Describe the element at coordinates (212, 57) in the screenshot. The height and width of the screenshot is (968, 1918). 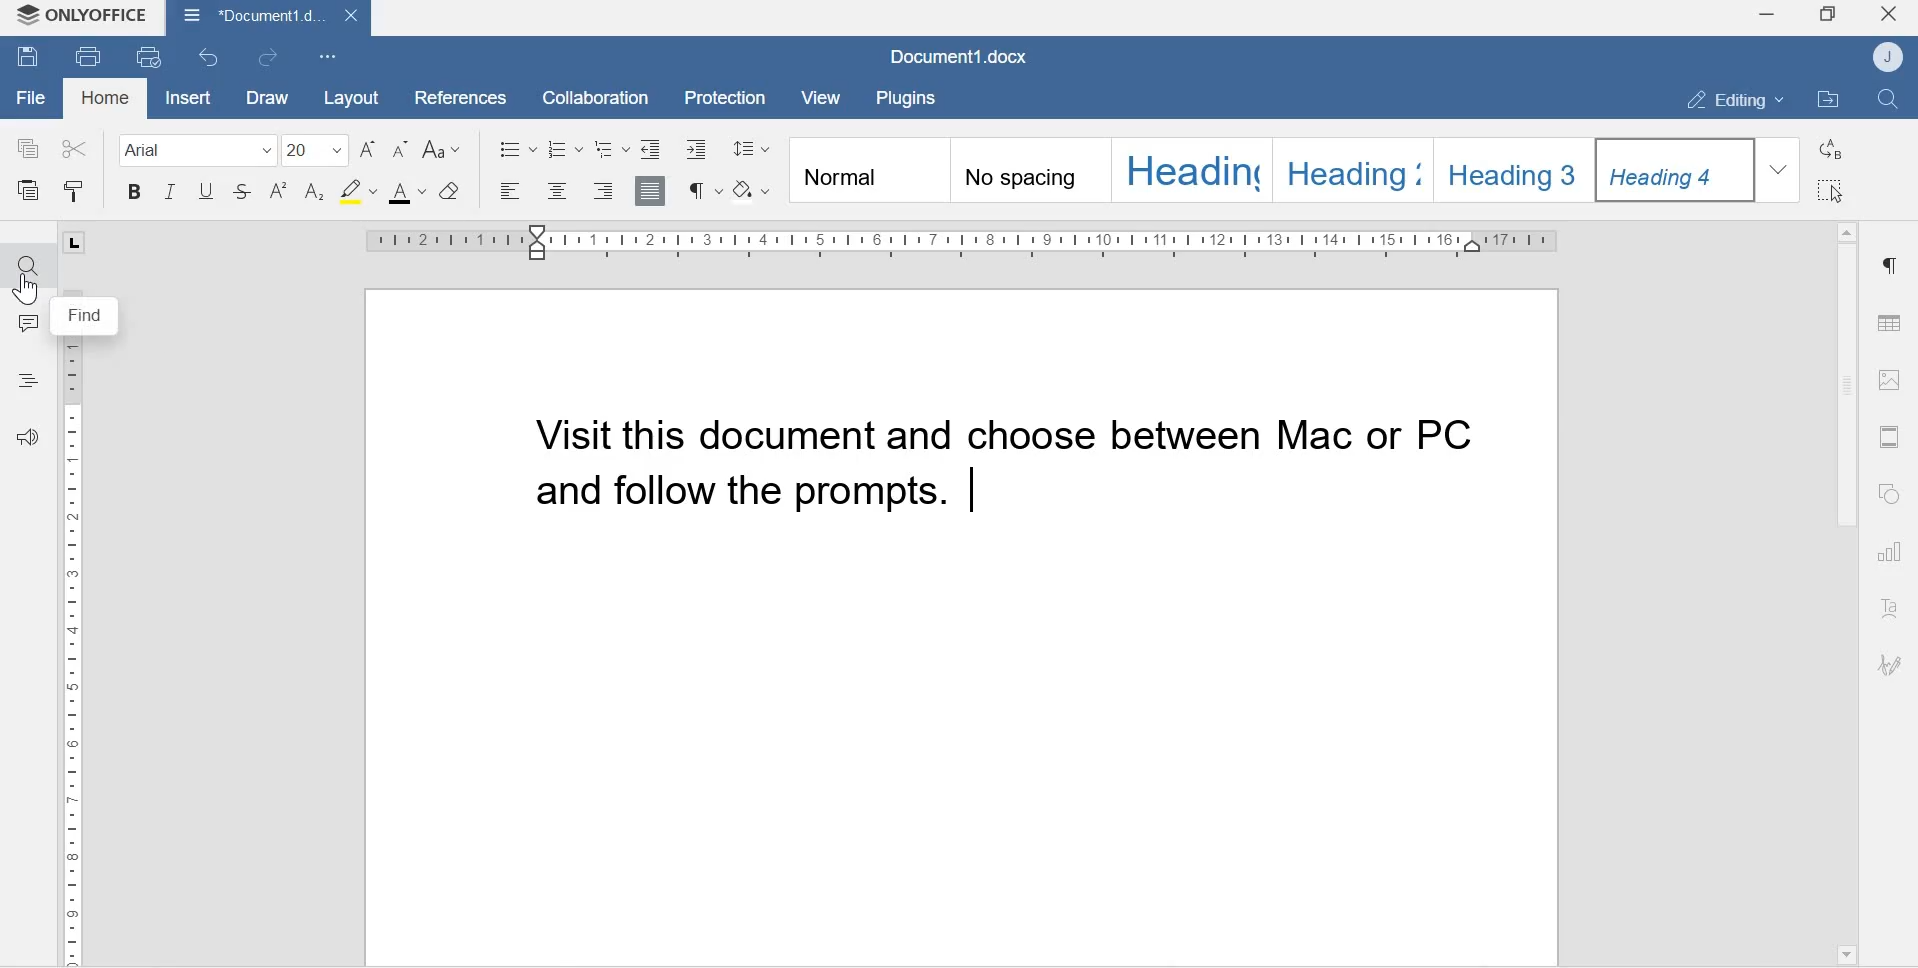
I see `Undo` at that location.